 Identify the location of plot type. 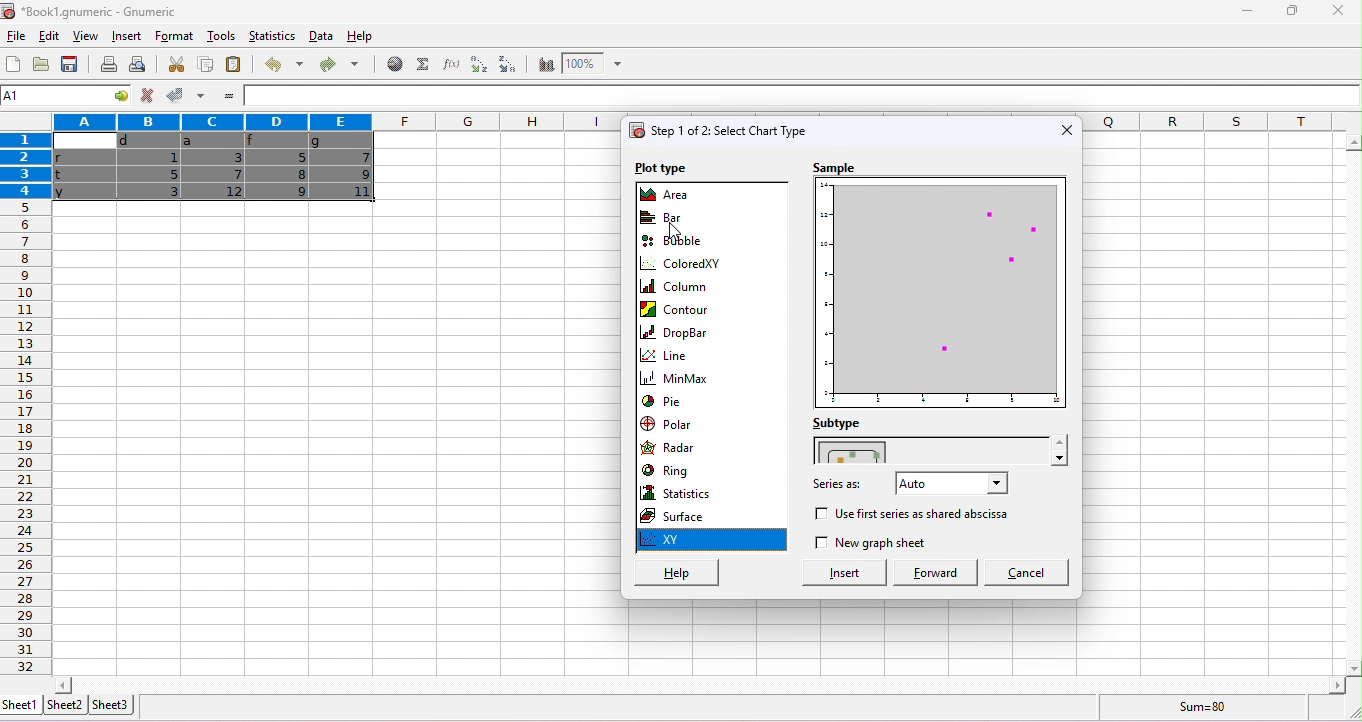
(660, 167).